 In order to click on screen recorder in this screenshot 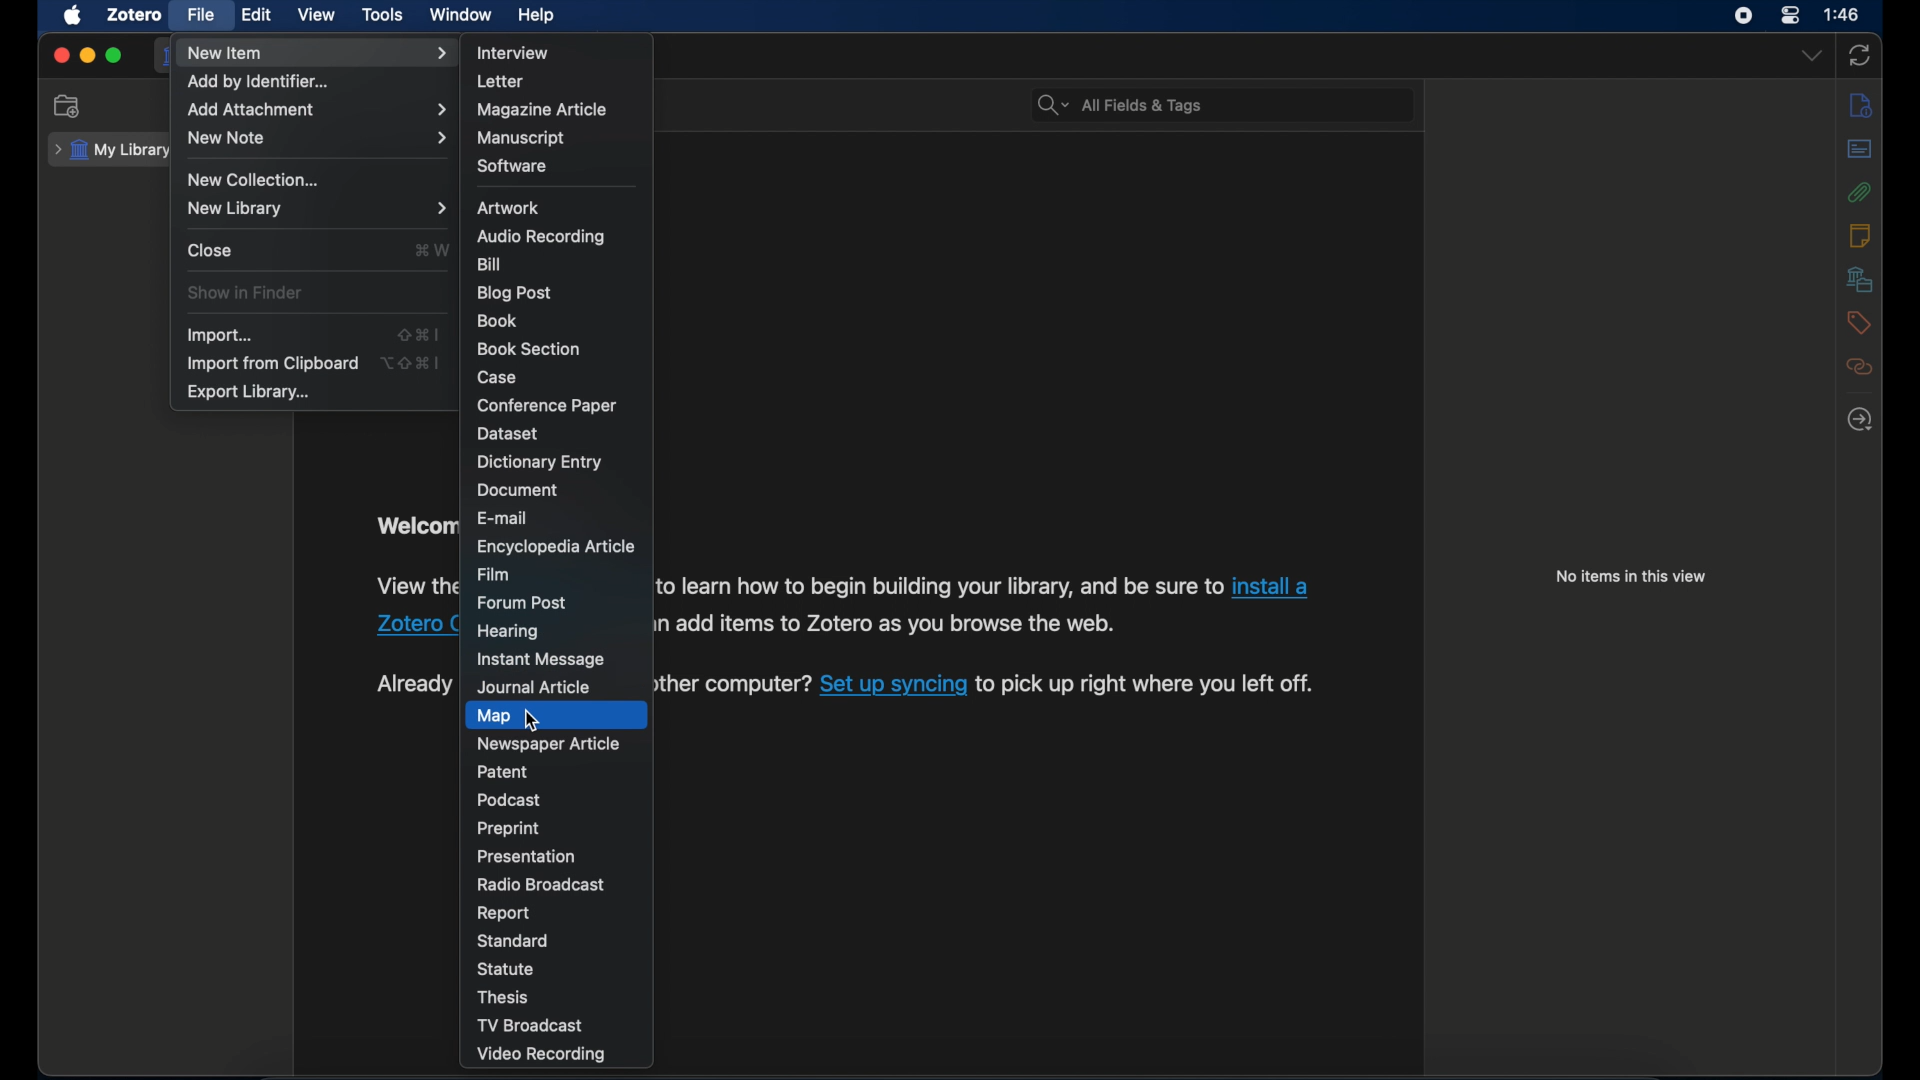, I will do `click(1744, 16)`.